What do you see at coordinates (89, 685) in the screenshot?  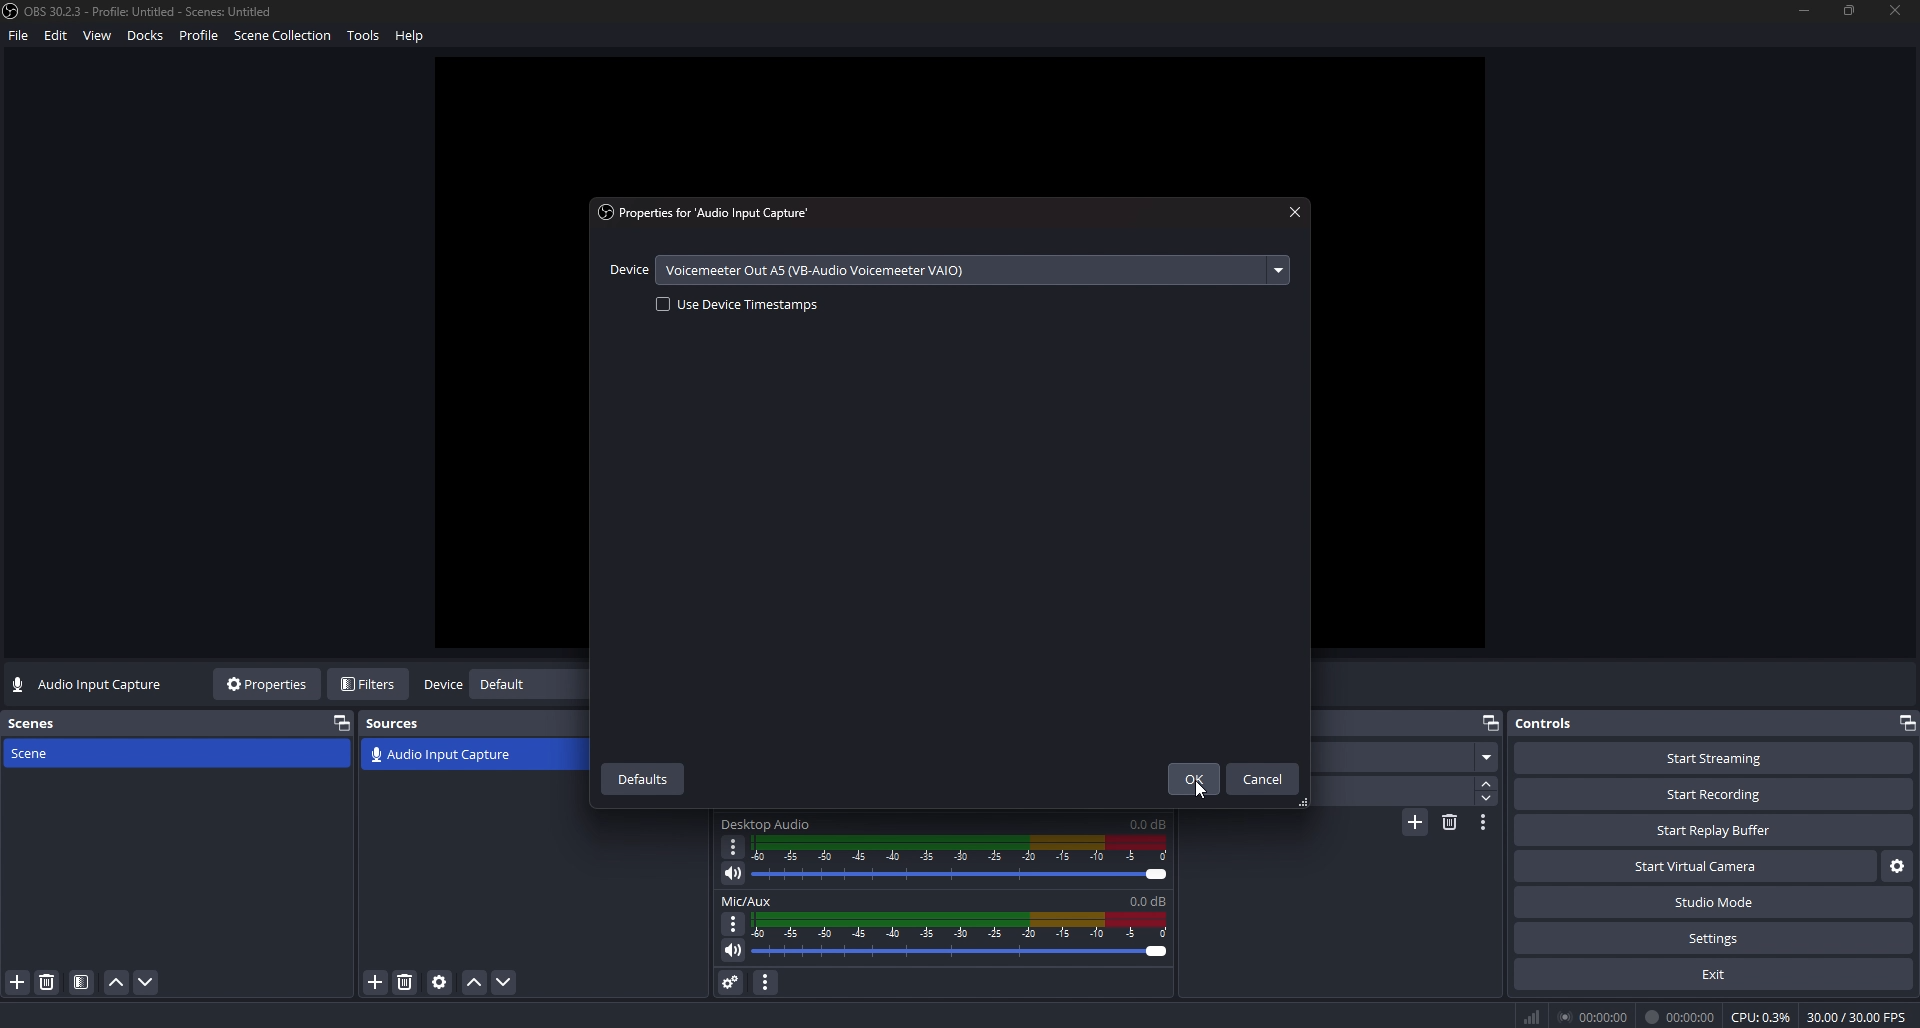 I see `no source selected` at bounding box center [89, 685].